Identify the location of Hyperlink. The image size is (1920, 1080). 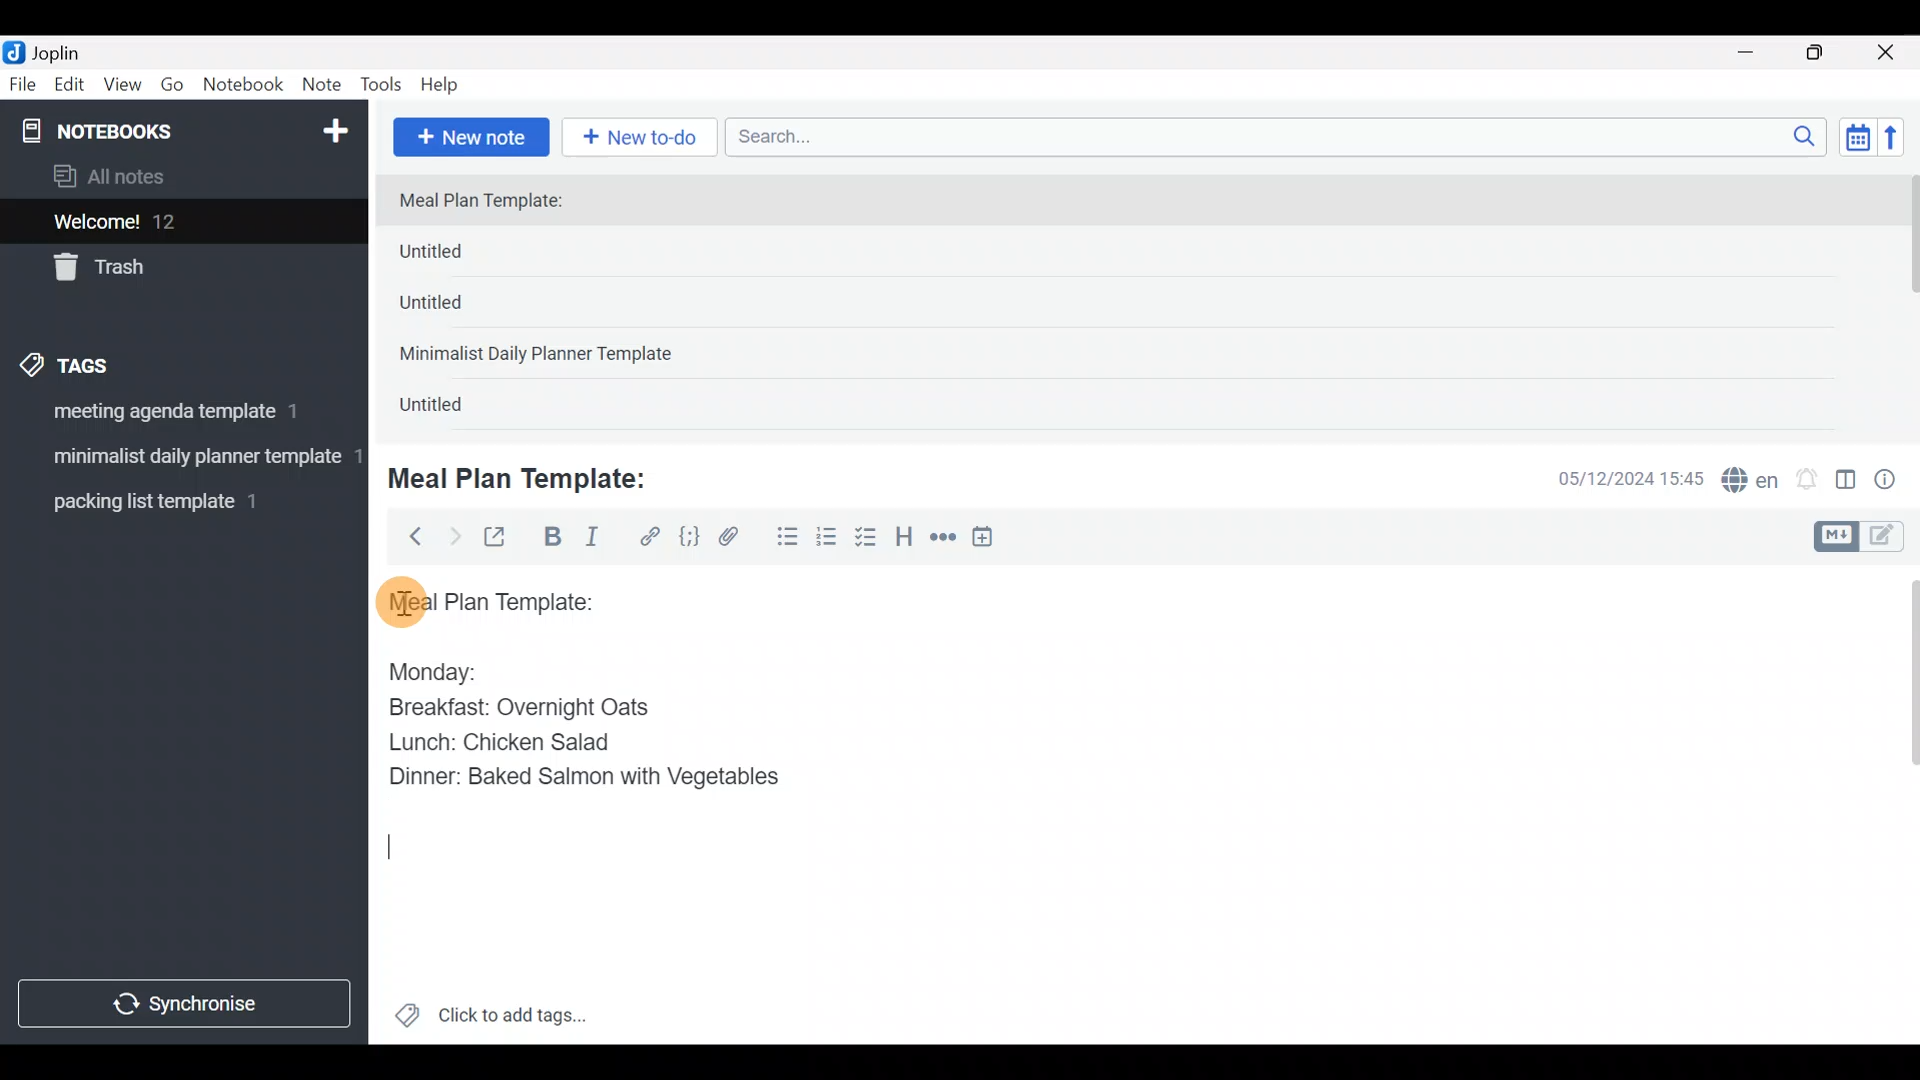
(650, 537).